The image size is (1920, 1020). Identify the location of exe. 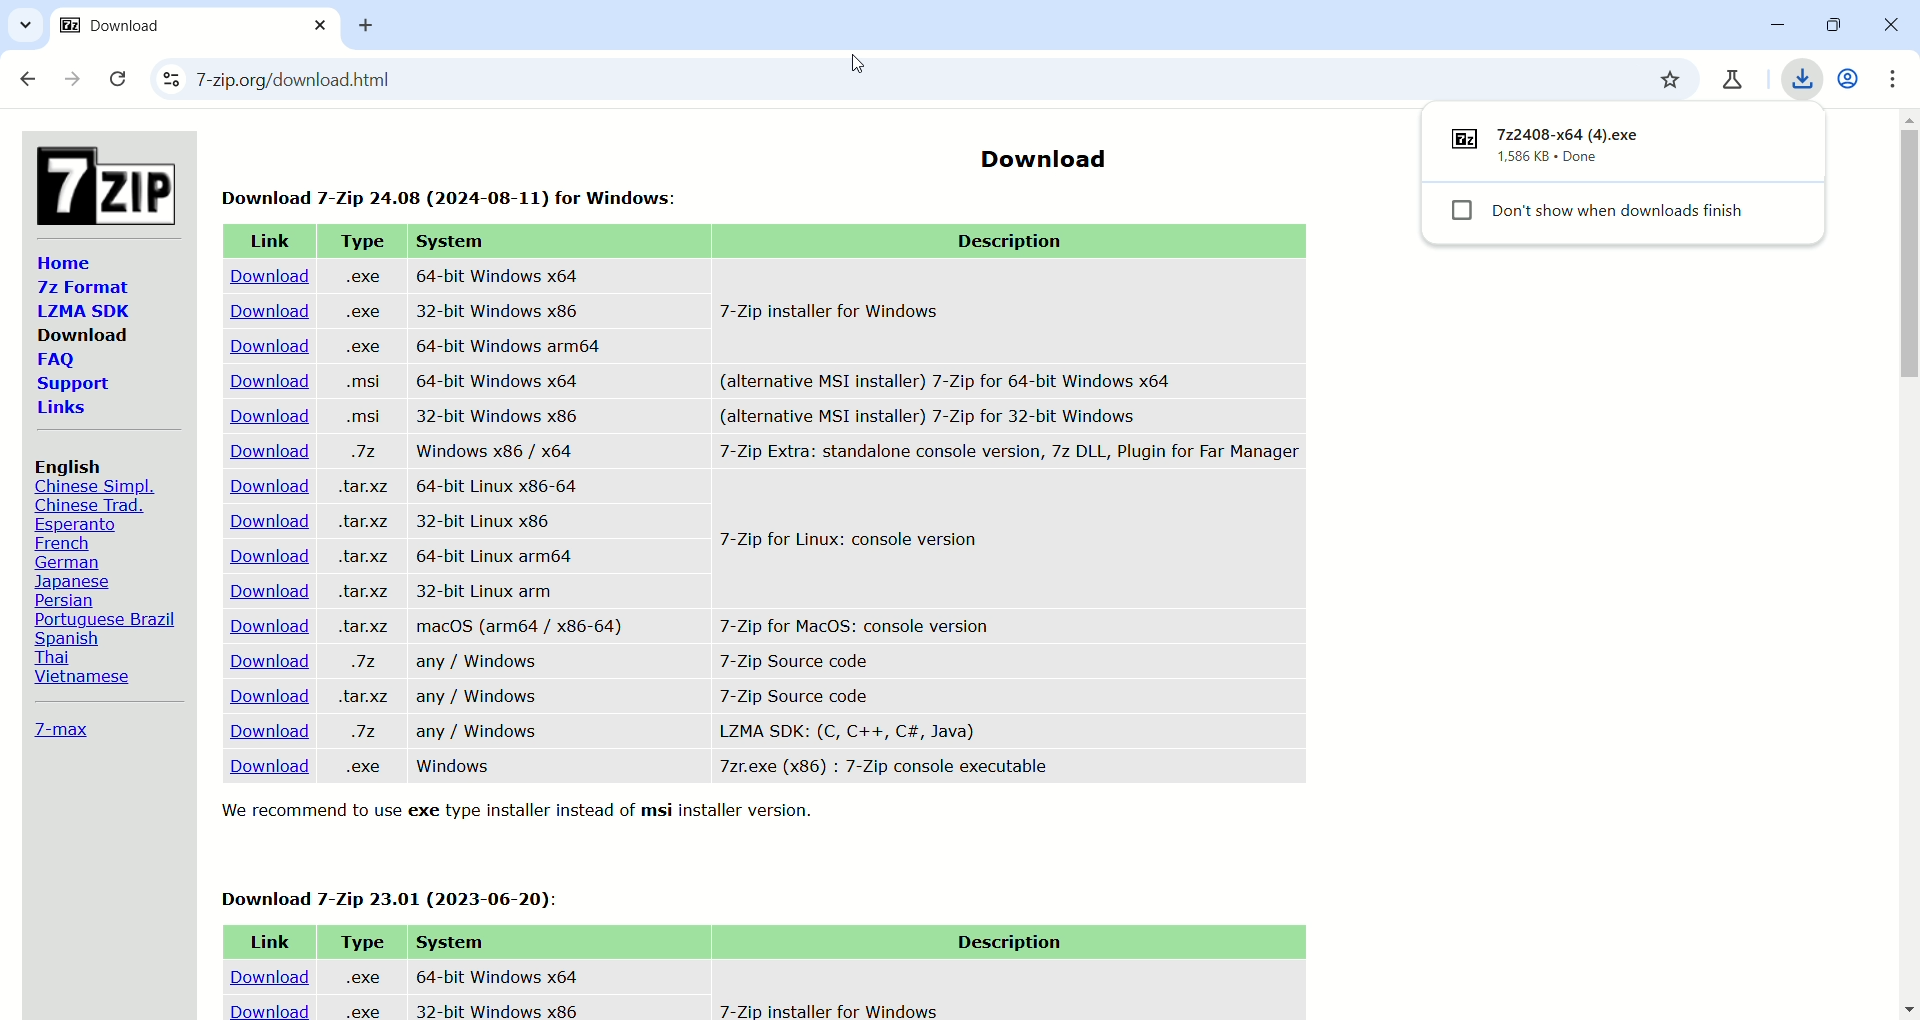
(361, 276).